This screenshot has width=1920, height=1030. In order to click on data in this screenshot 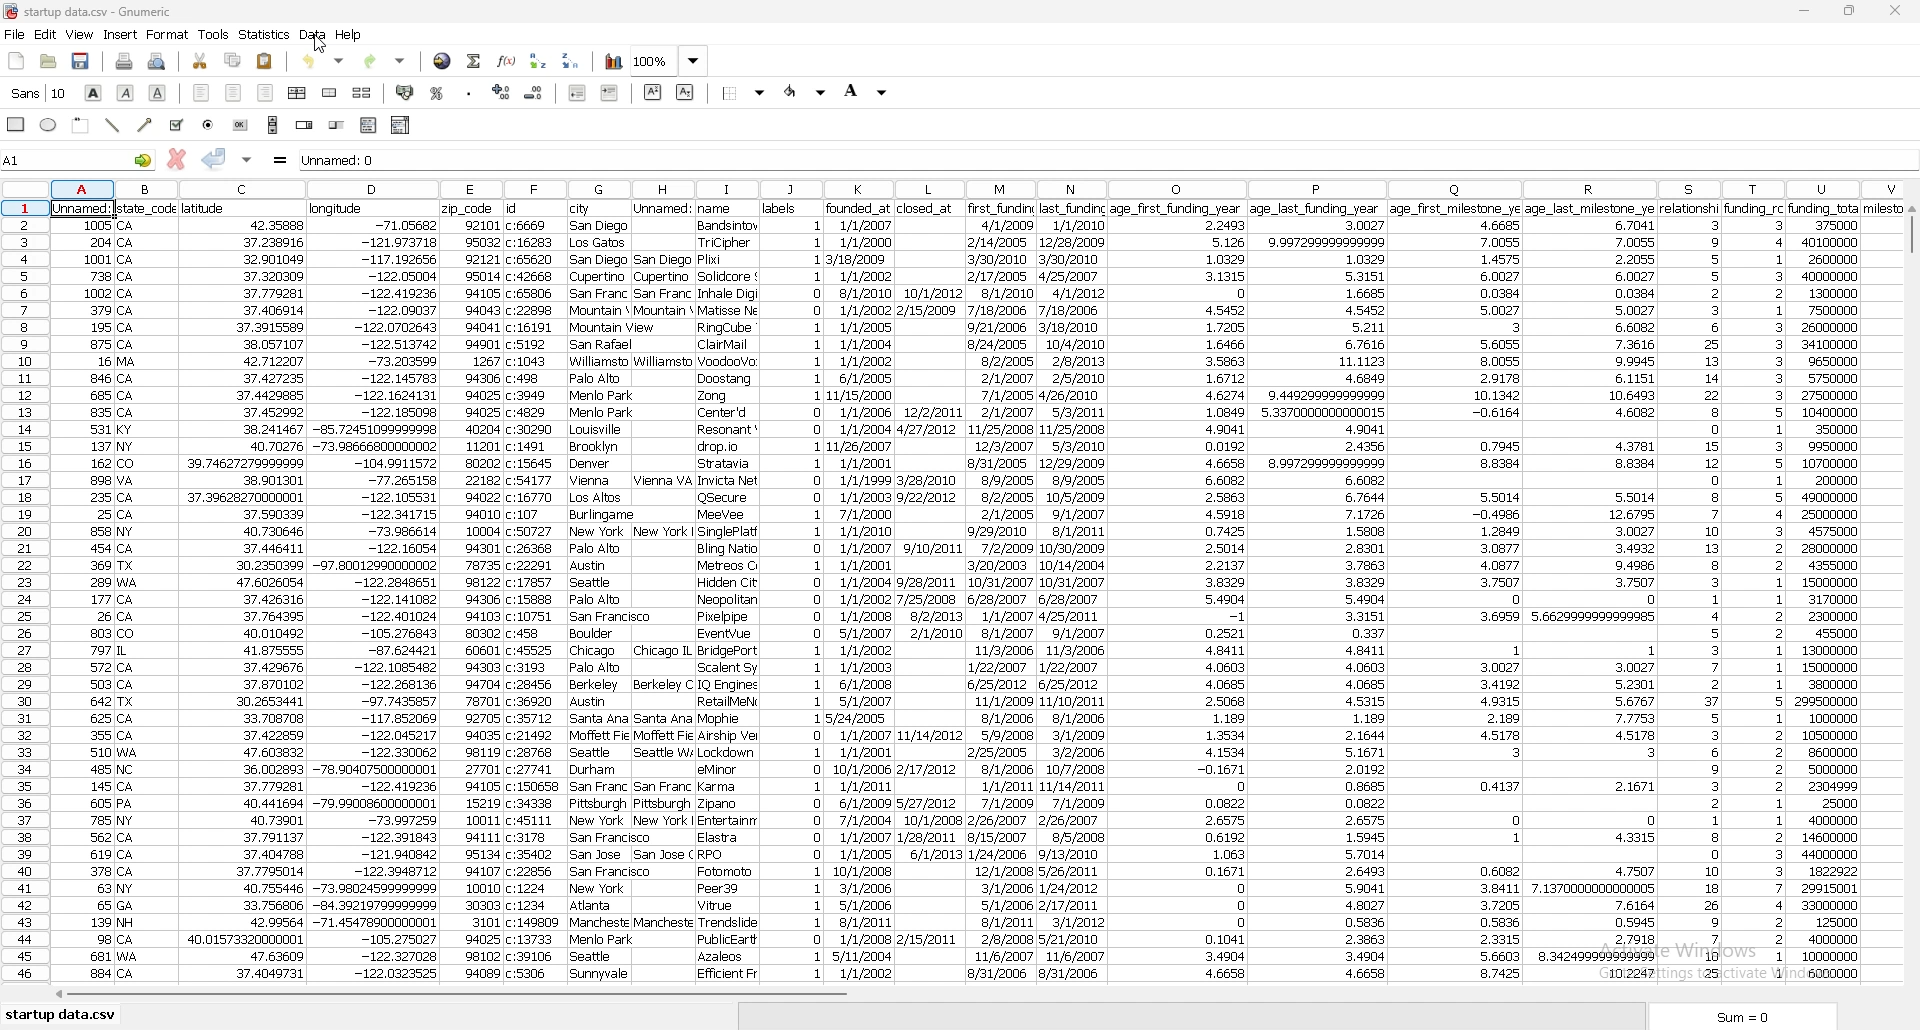, I will do `click(314, 34)`.